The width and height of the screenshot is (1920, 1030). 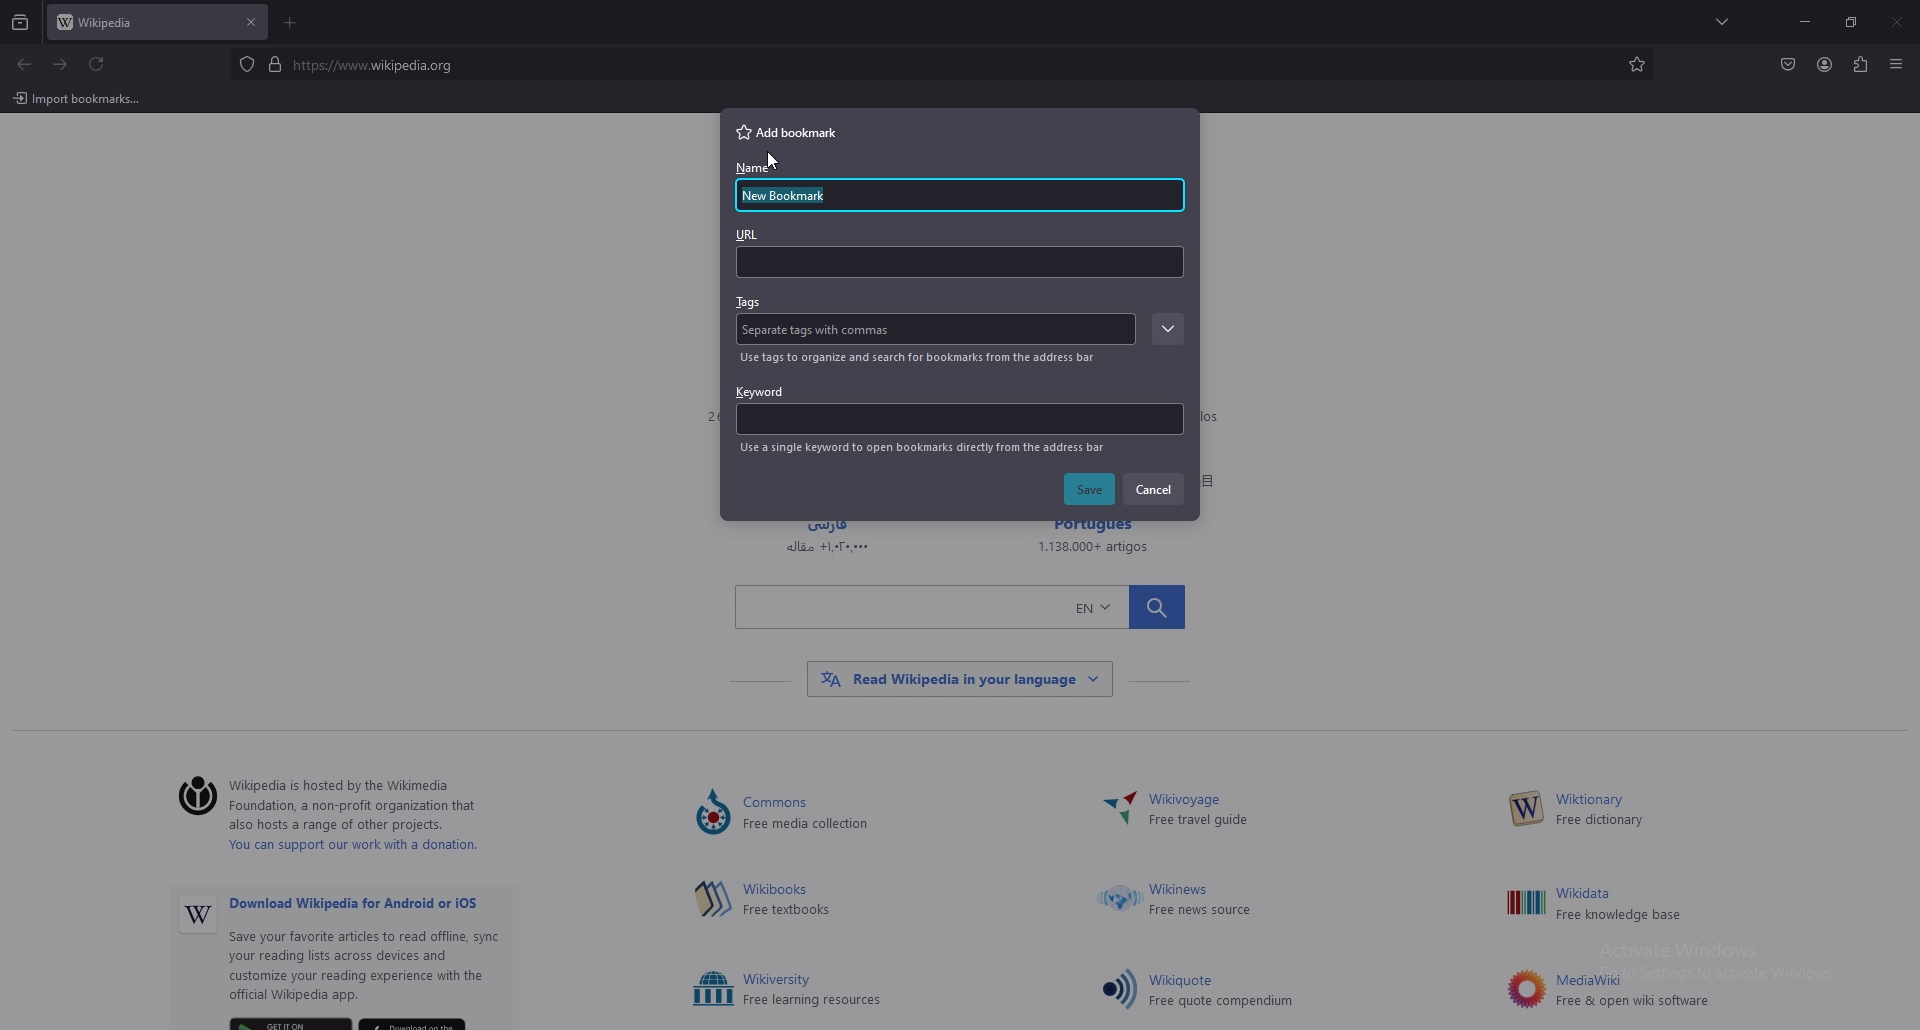 I want to click on W—
Free dictionary, so click(x=1599, y=811).